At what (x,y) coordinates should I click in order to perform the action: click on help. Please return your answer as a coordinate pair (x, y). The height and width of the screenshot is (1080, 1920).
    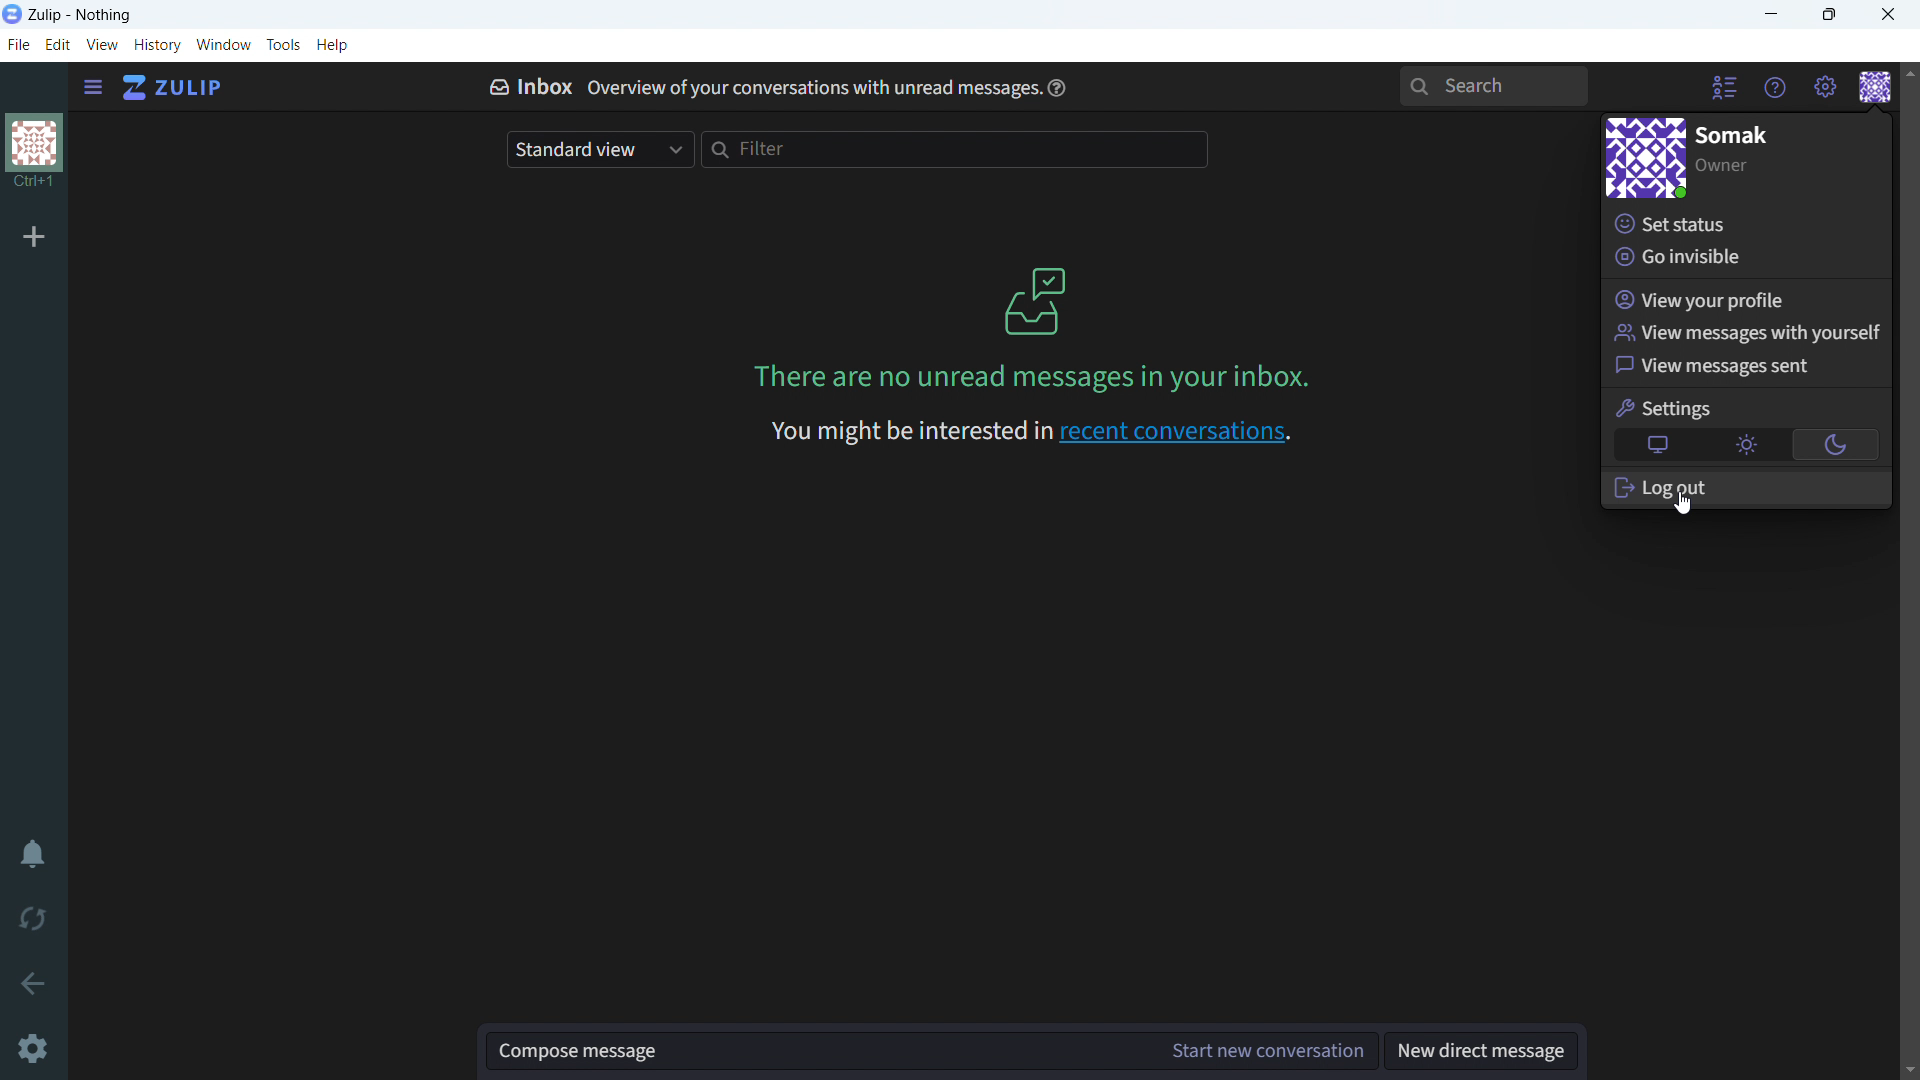
    Looking at the image, I should click on (1056, 87).